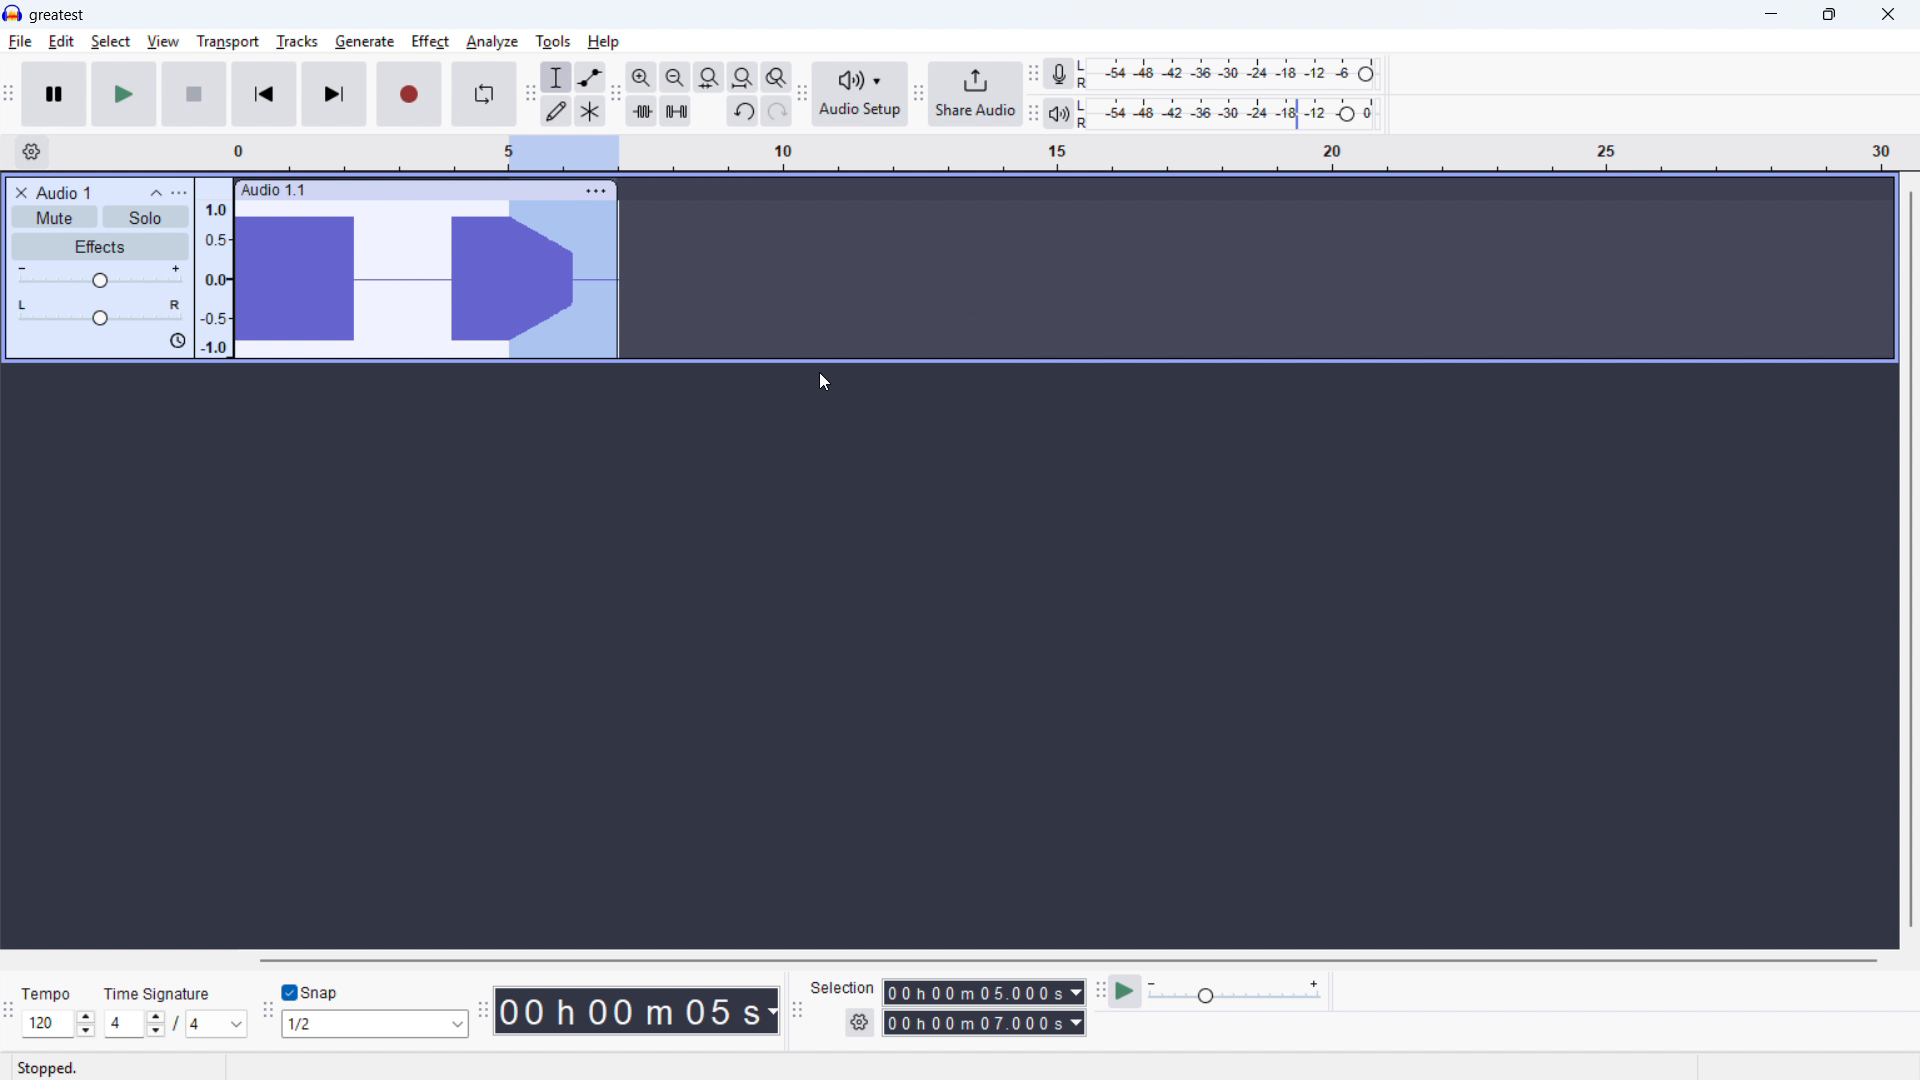  I want to click on Trim audio outside selection , so click(642, 112).